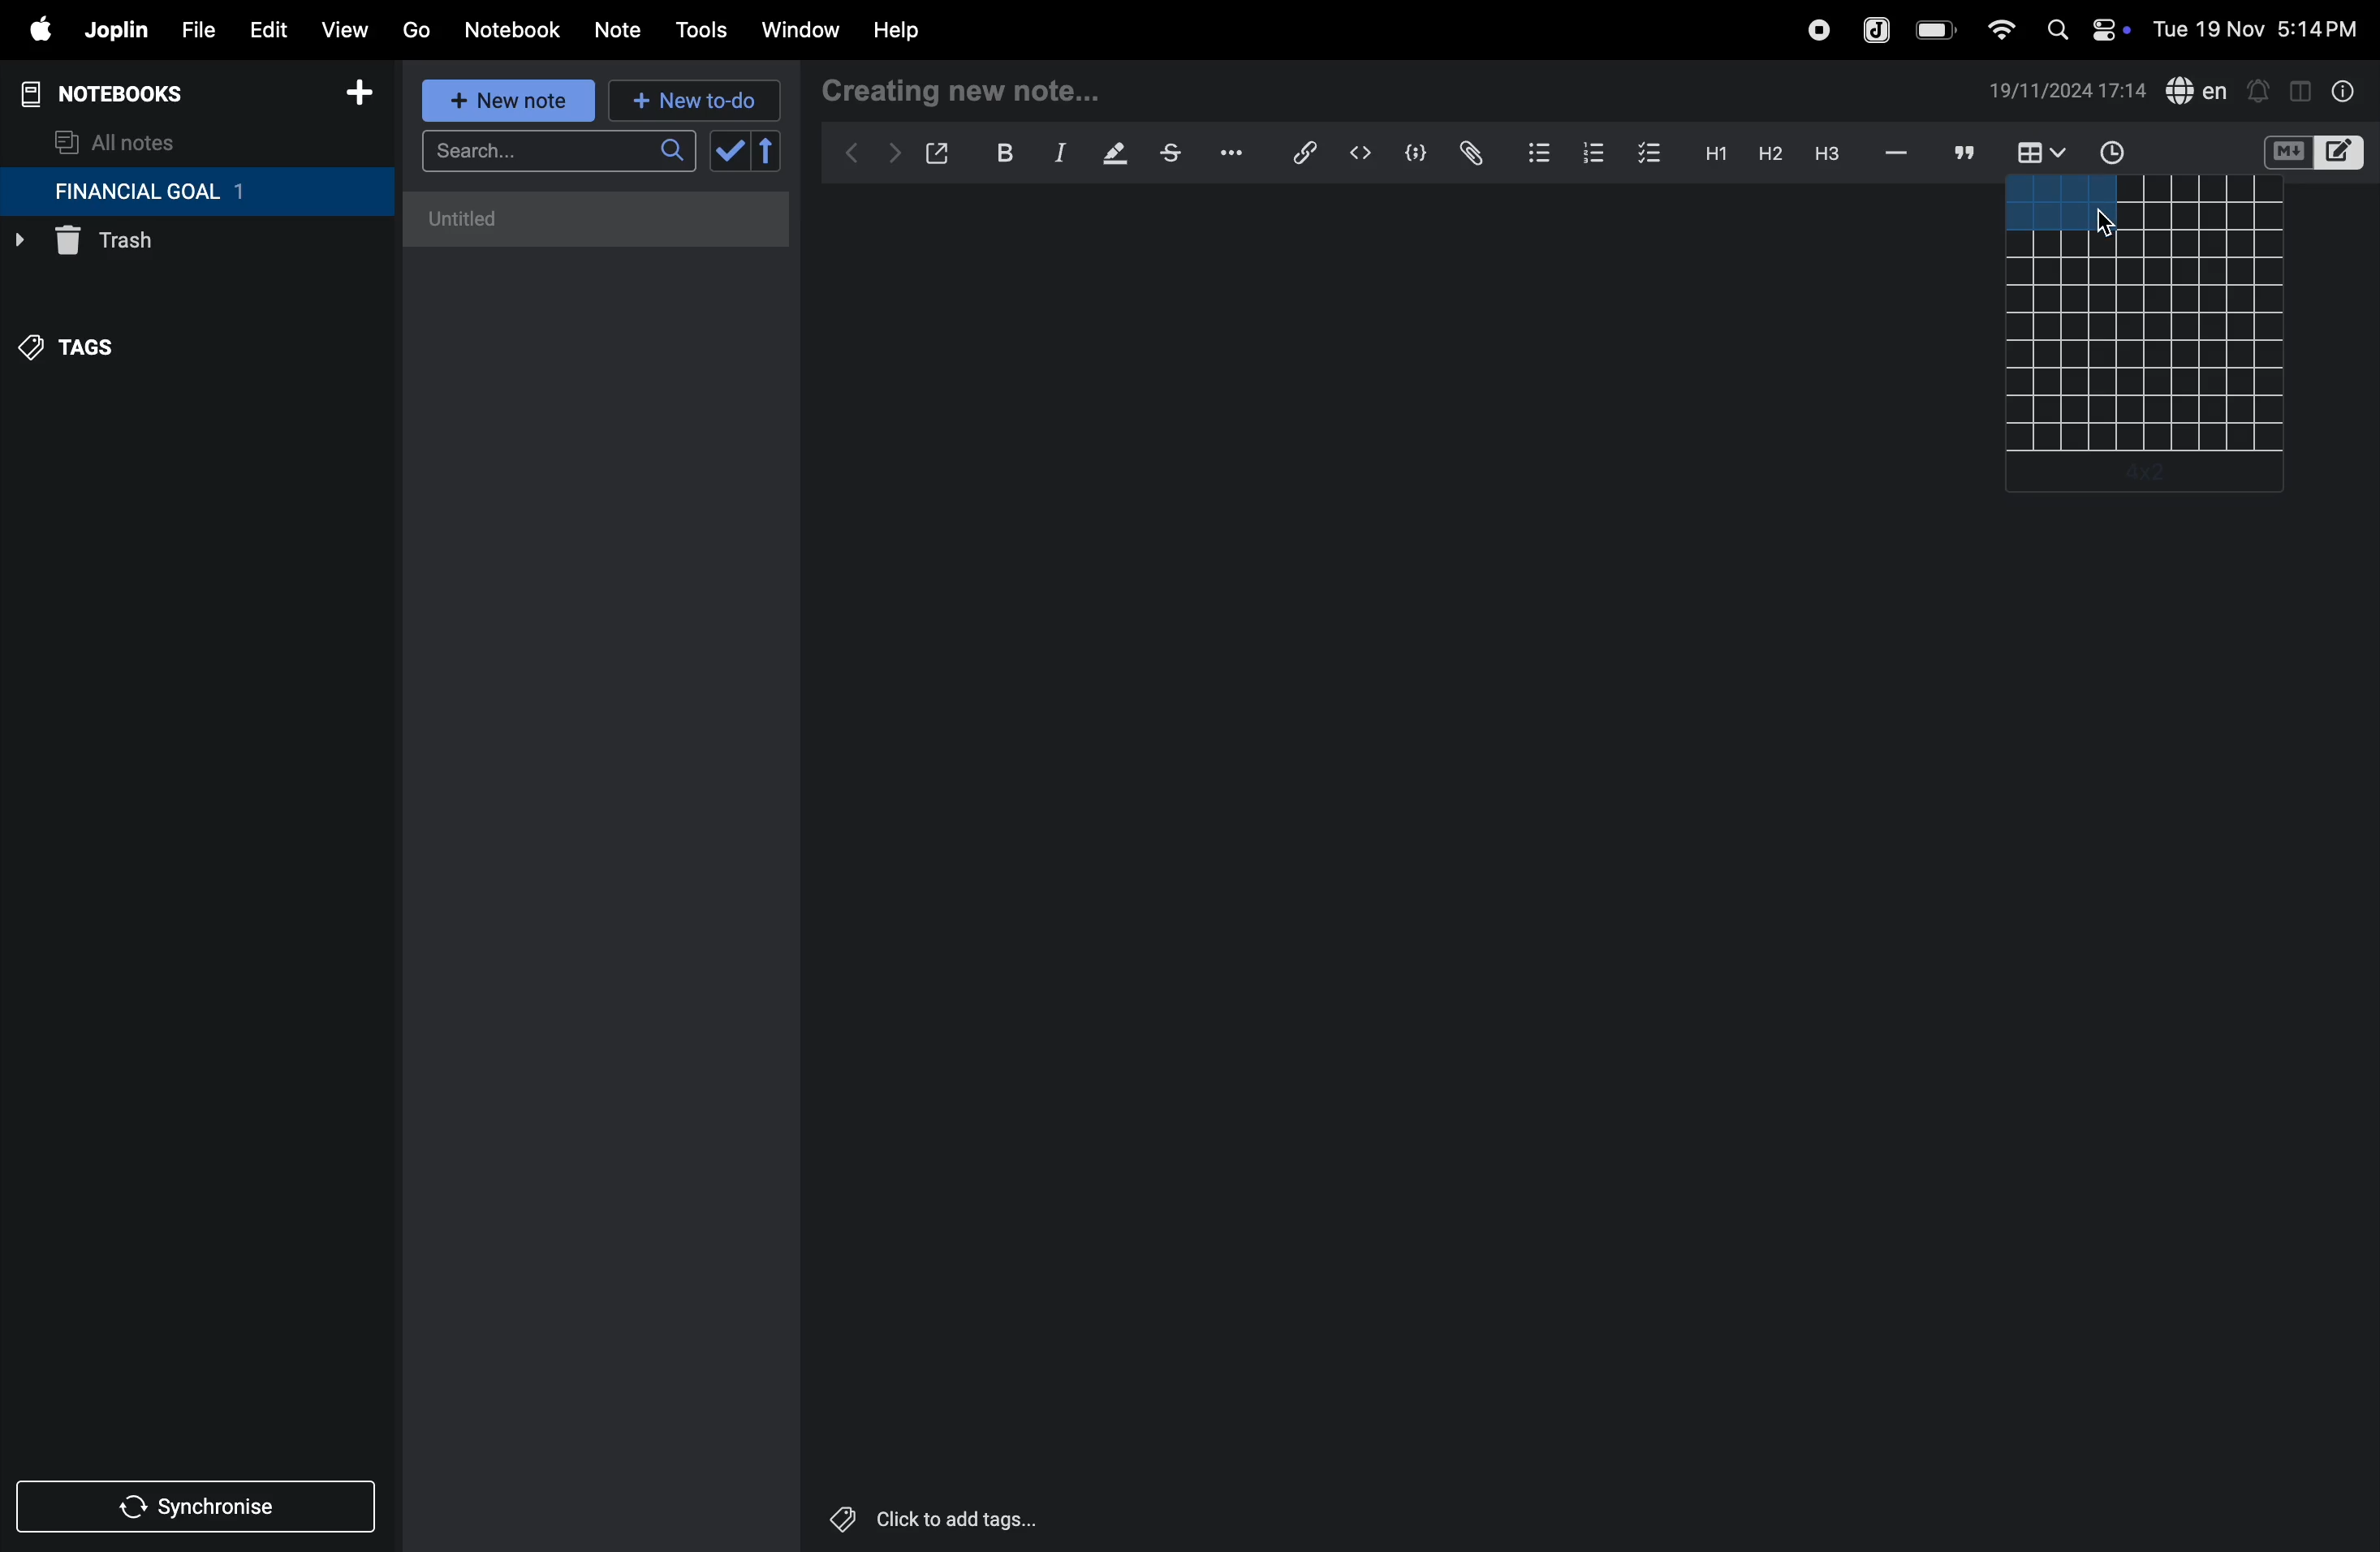  I want to click on forward, so click(889, 157).